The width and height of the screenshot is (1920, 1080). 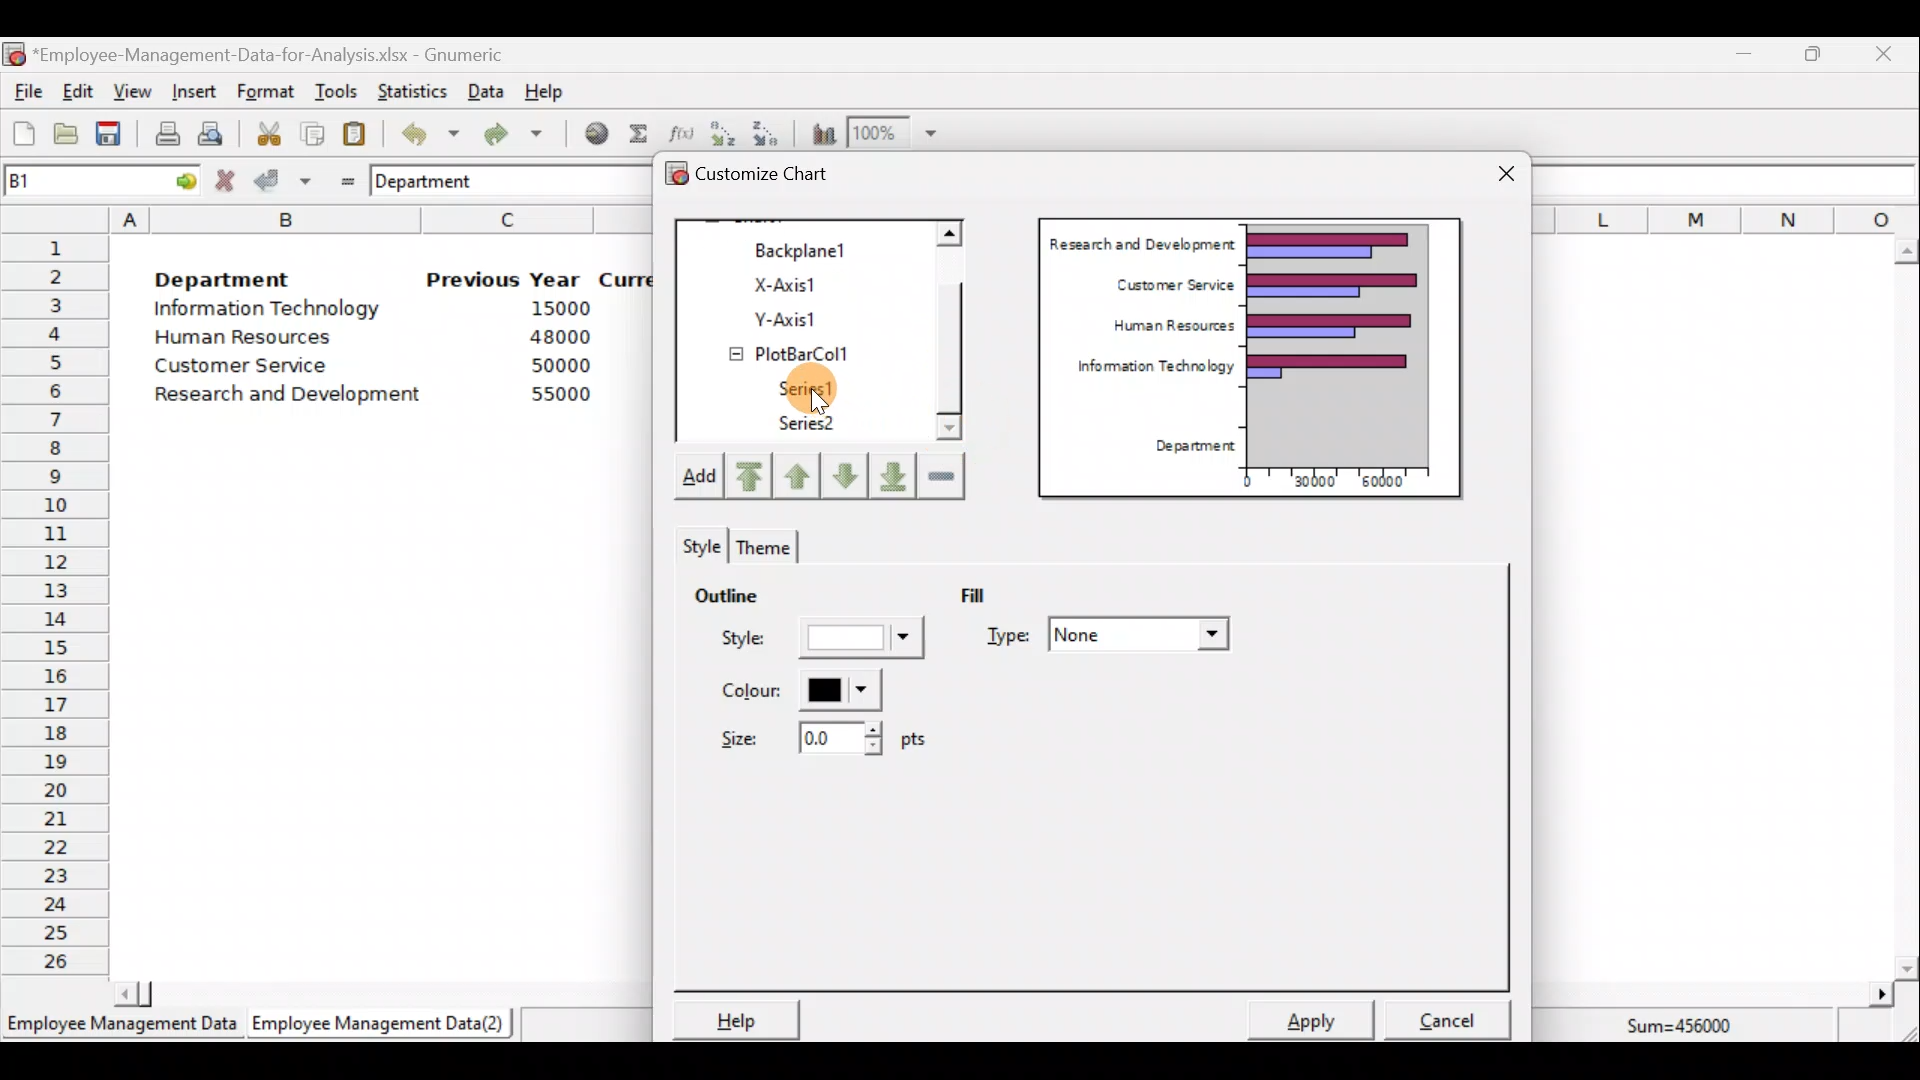 What do you see at coordinates (722, 133) in the screenshot?
I see `Sort in Ascending order` at bounding box center [722, 133].